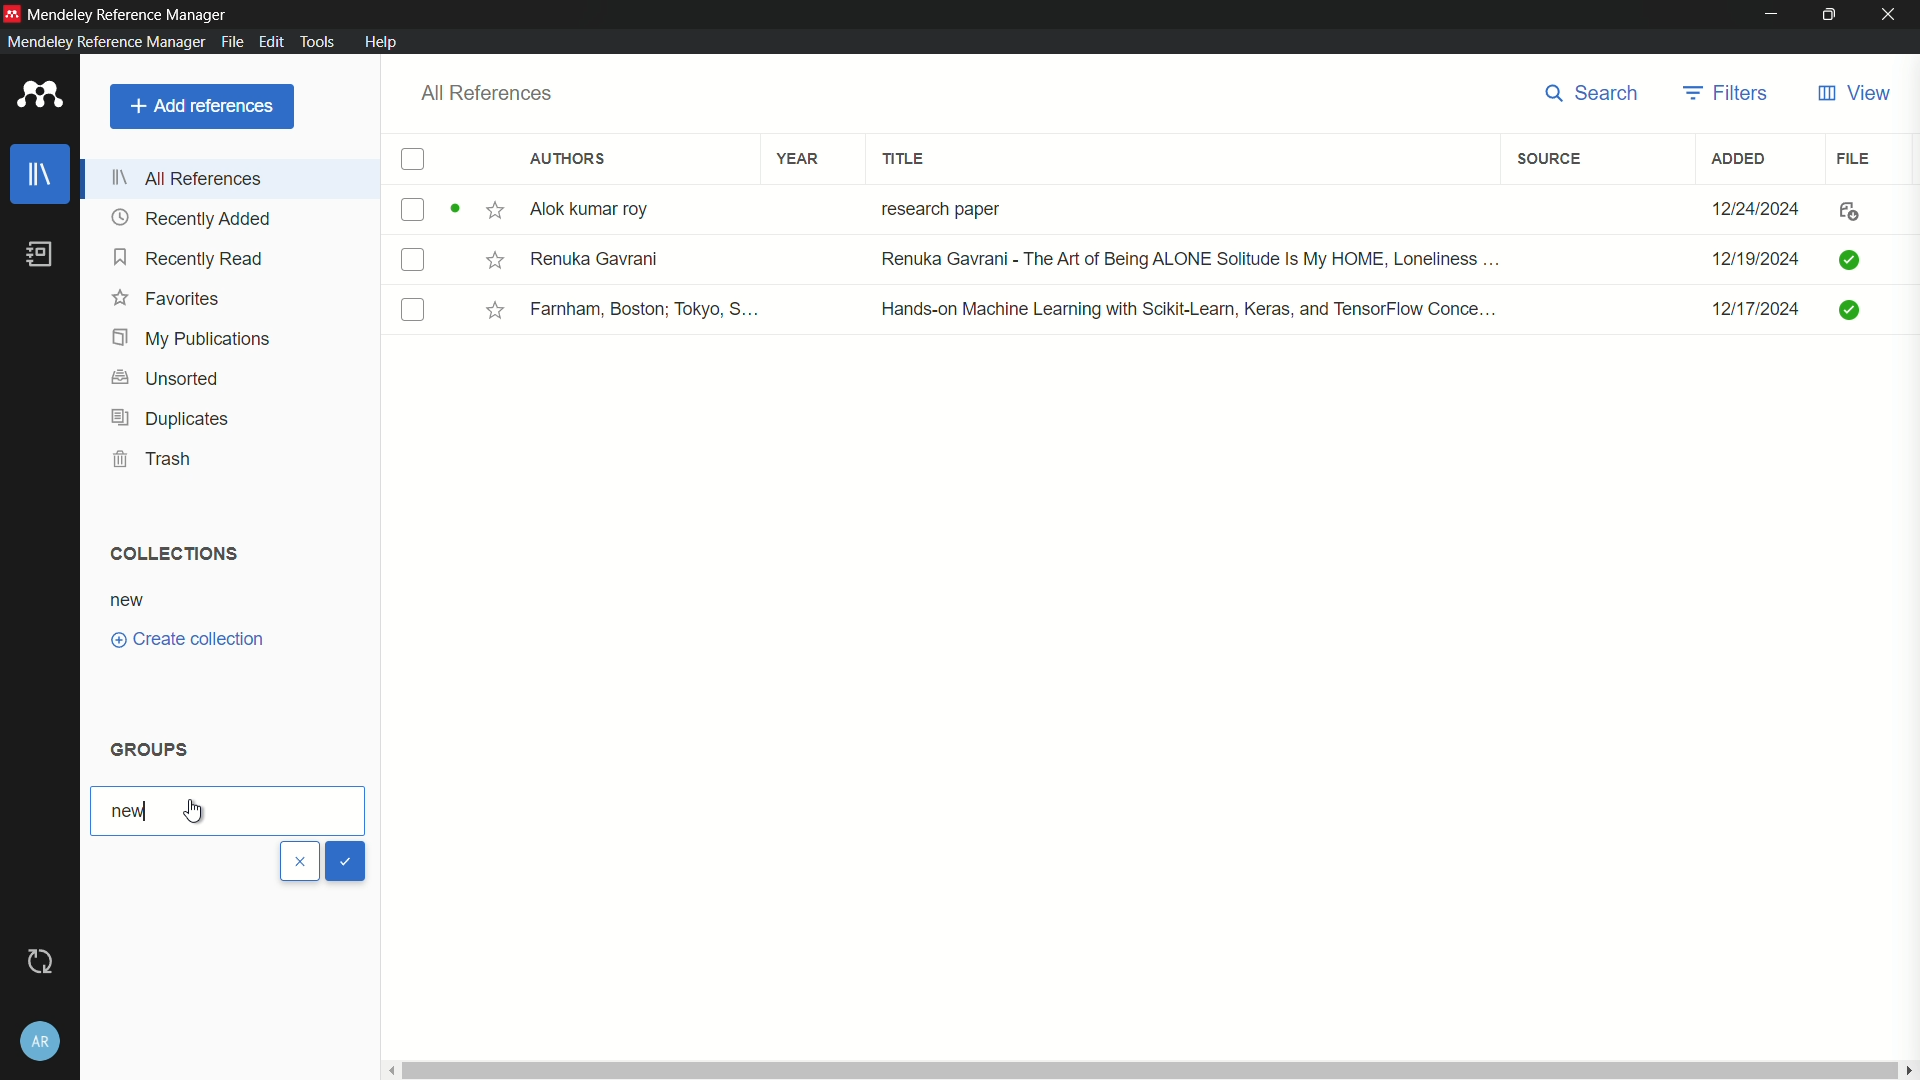 This screenshot has height=1080, width=1920. I want to click on source, so click(1548, 159).